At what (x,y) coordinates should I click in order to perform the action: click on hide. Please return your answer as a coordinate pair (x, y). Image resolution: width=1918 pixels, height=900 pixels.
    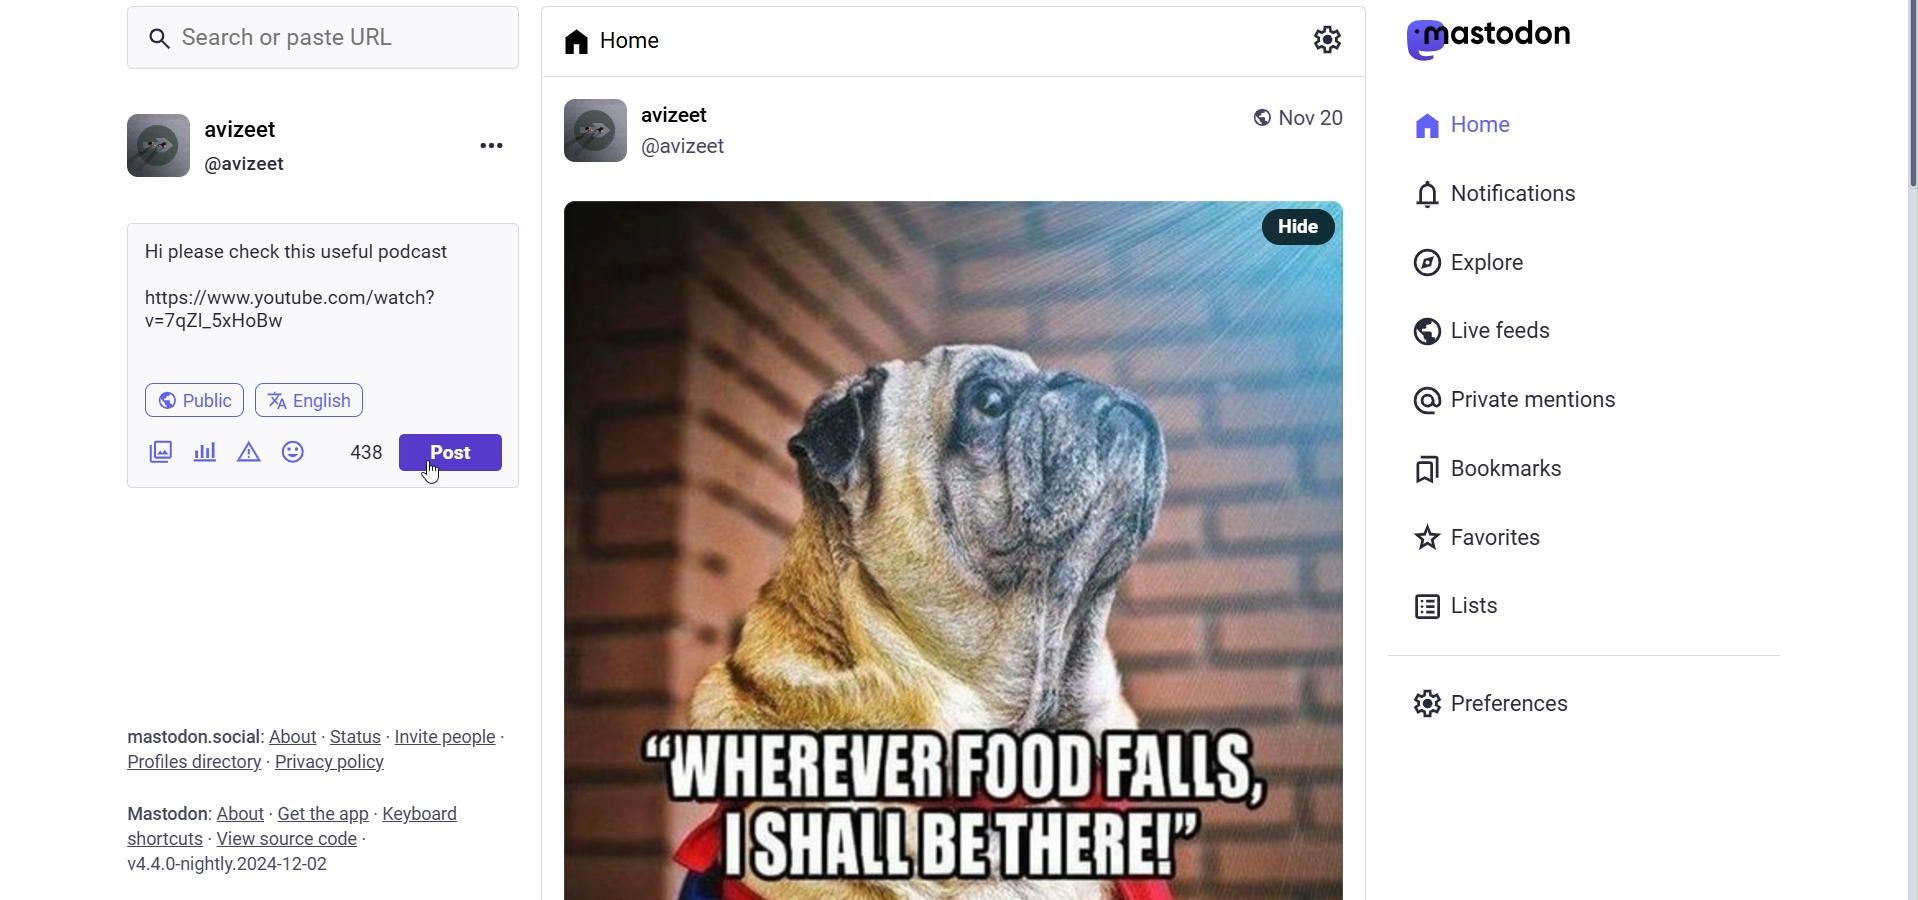
    Looking at the image, I should click on (1301, 227).